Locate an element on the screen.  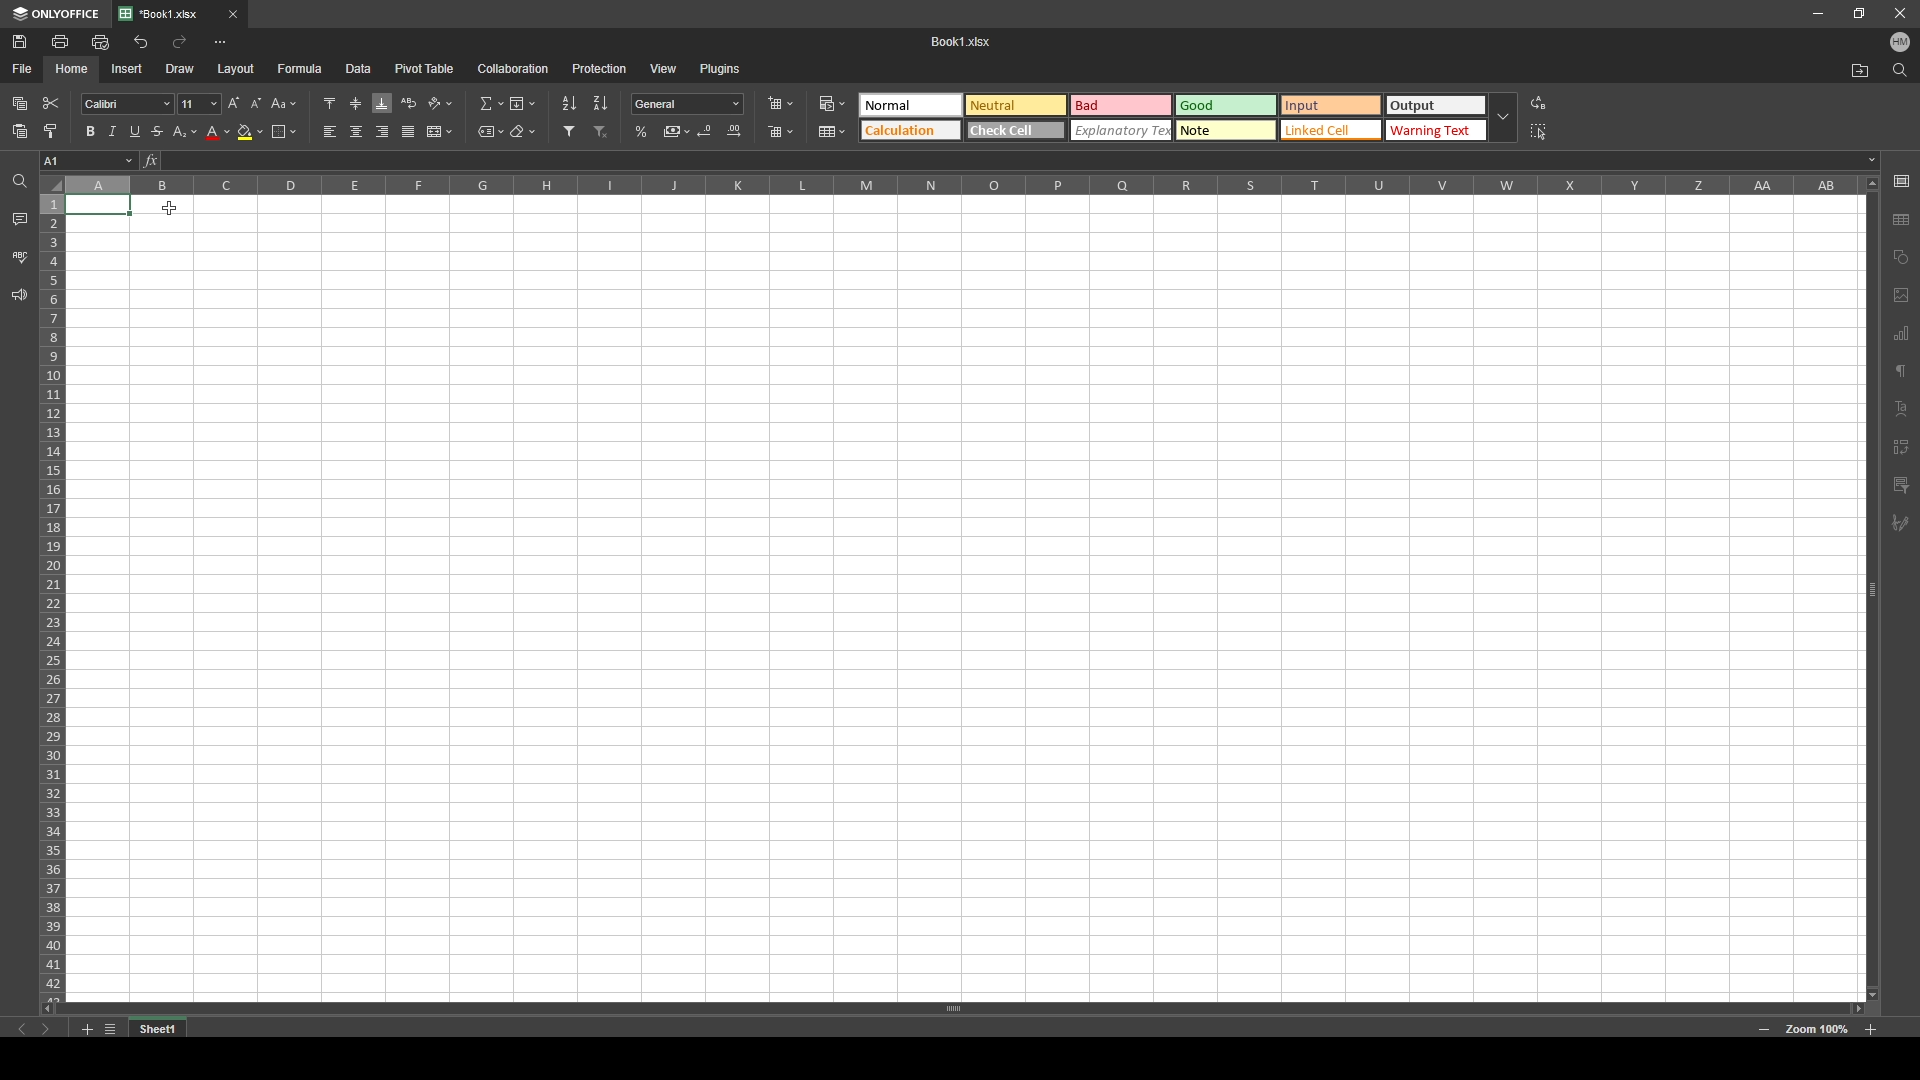
zoom is located at coordinates (1816, 1030).